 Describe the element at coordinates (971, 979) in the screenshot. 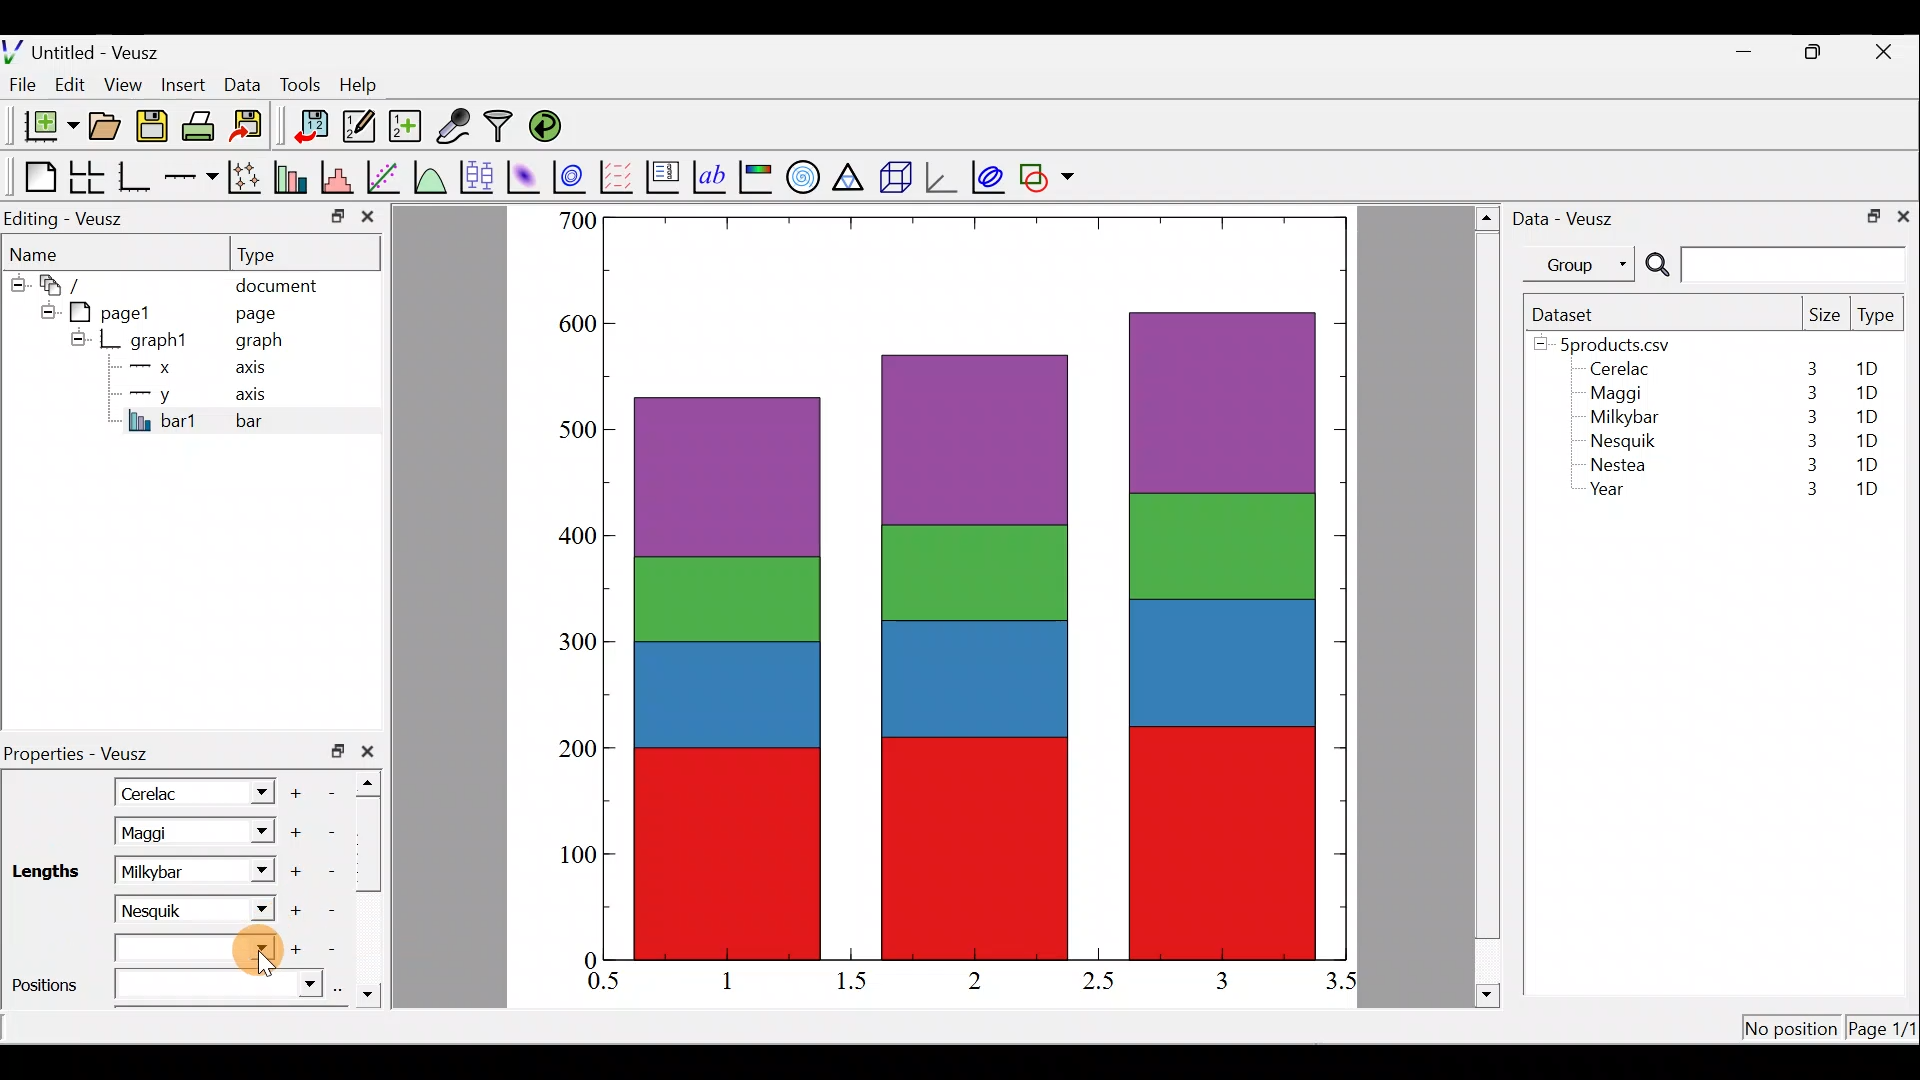

I see `2` at that location.